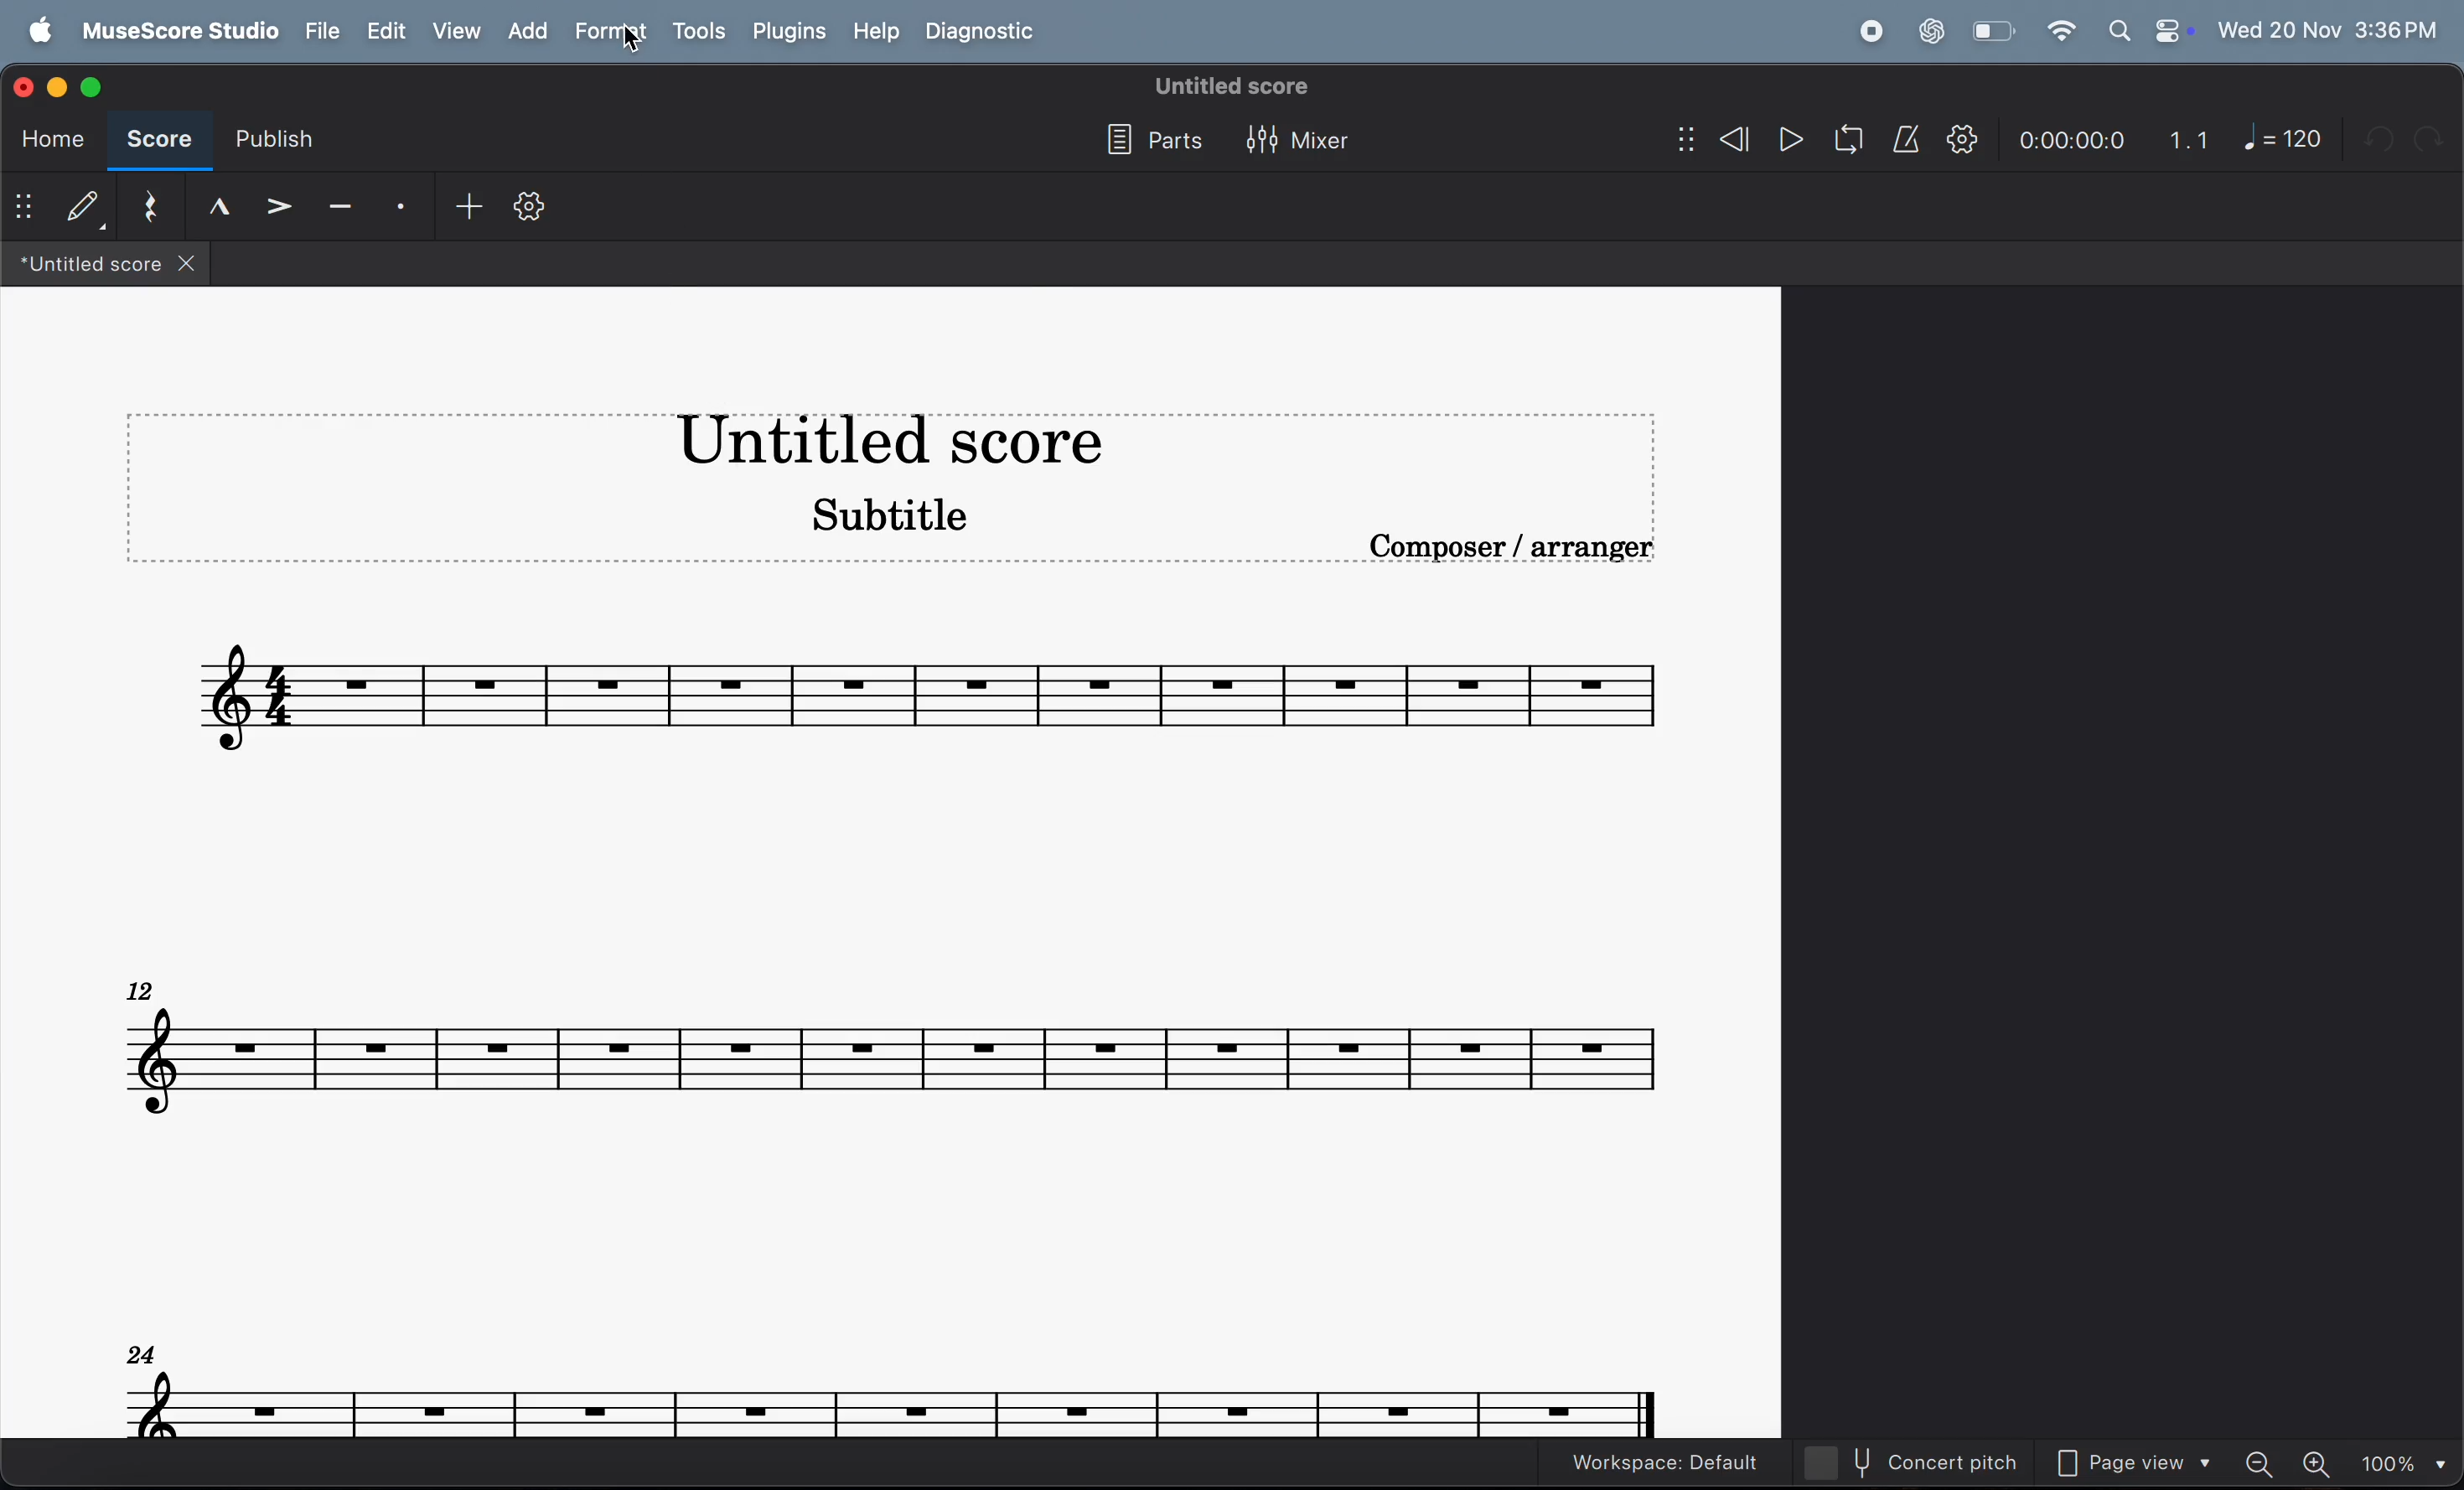 The height and width of the screenshot is (1490, 2464). I want to click on untitled score, so click(1234, 86).